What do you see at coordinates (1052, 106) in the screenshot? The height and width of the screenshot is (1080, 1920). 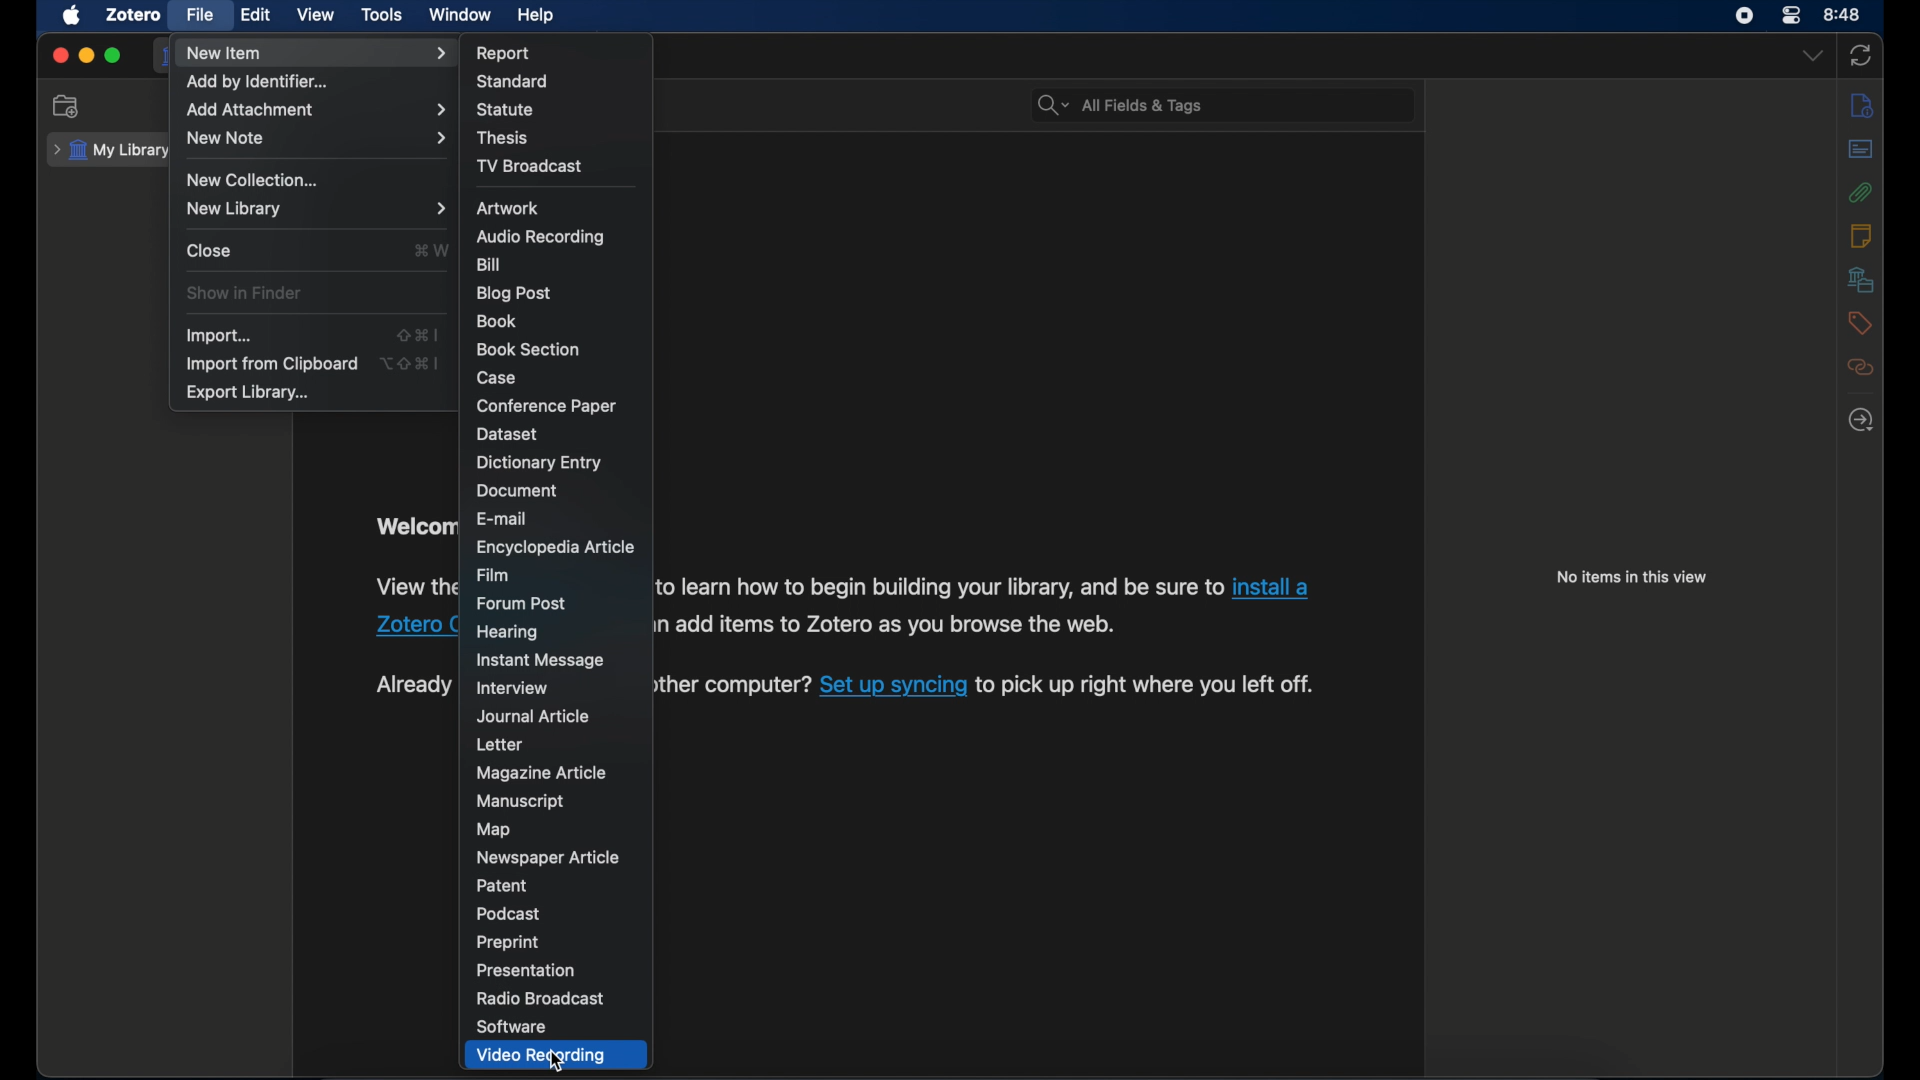 I see `search dropdown` at bounding box center [1052, 106].